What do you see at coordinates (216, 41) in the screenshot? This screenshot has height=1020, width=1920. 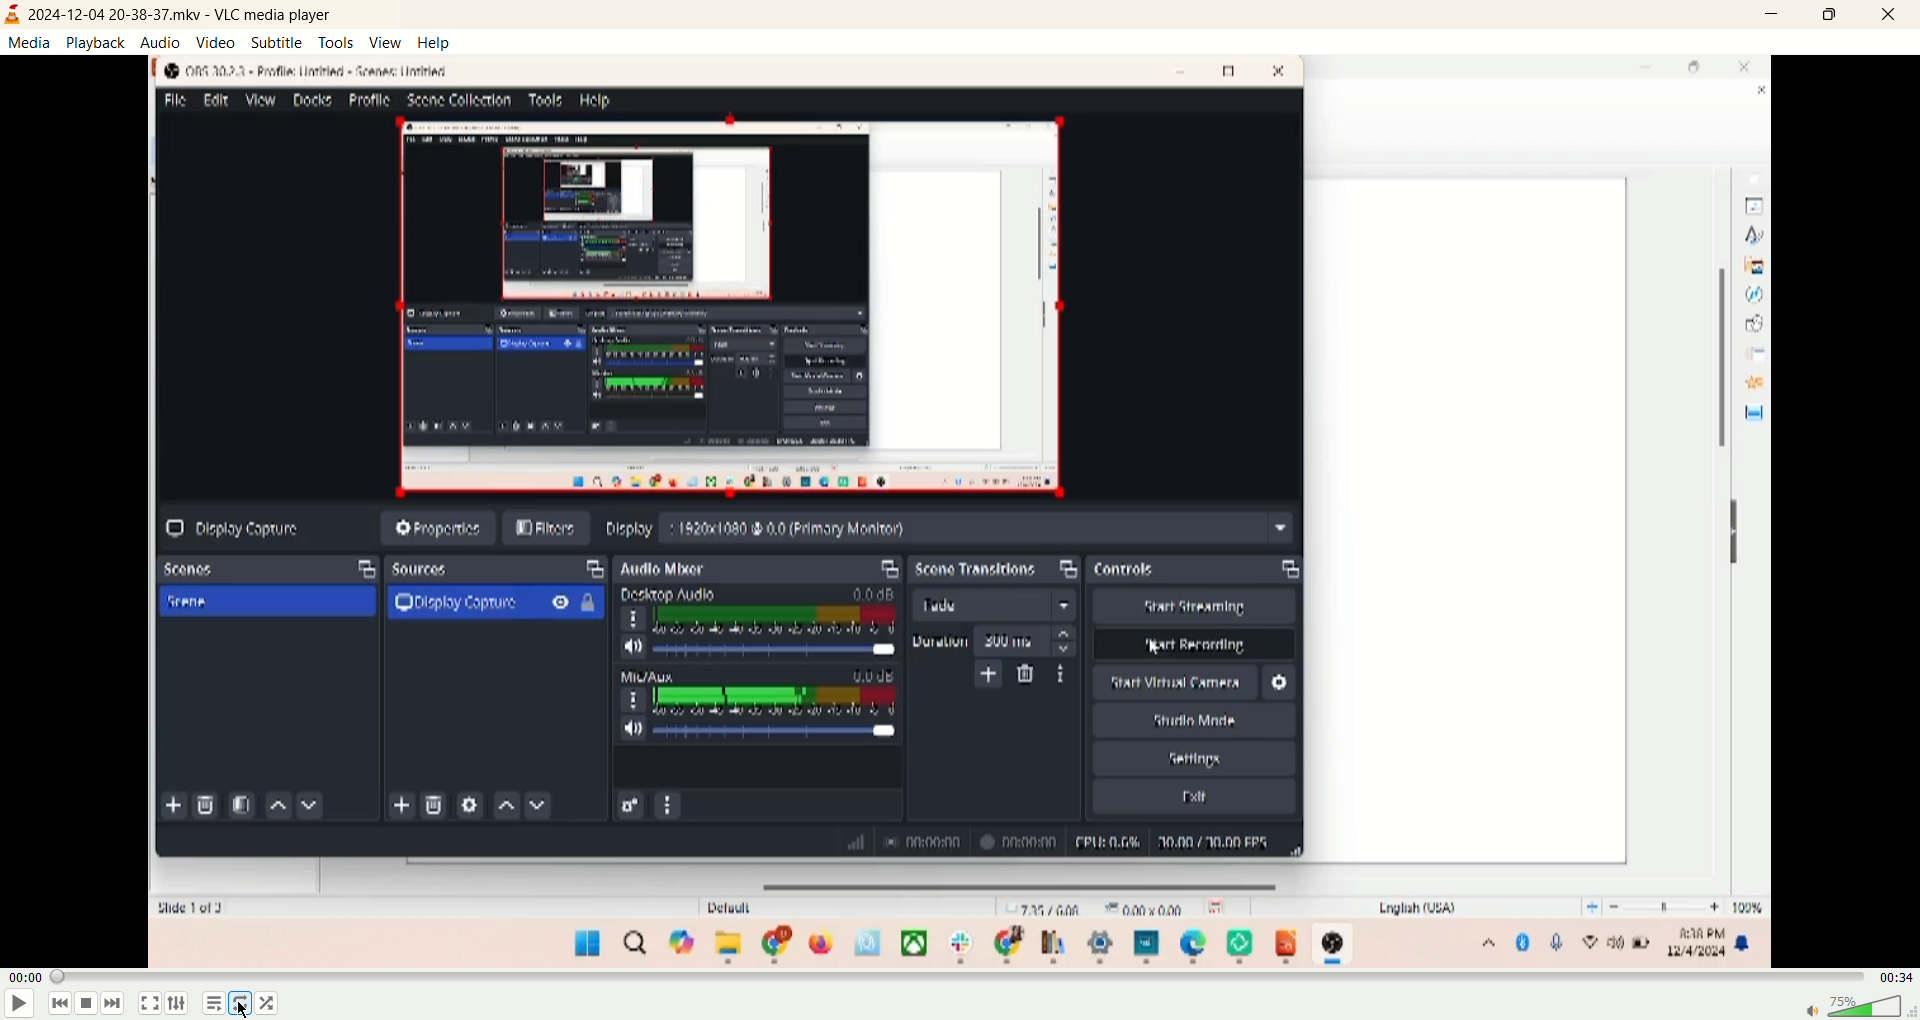 I see `video` at bounding box center [216, 41].